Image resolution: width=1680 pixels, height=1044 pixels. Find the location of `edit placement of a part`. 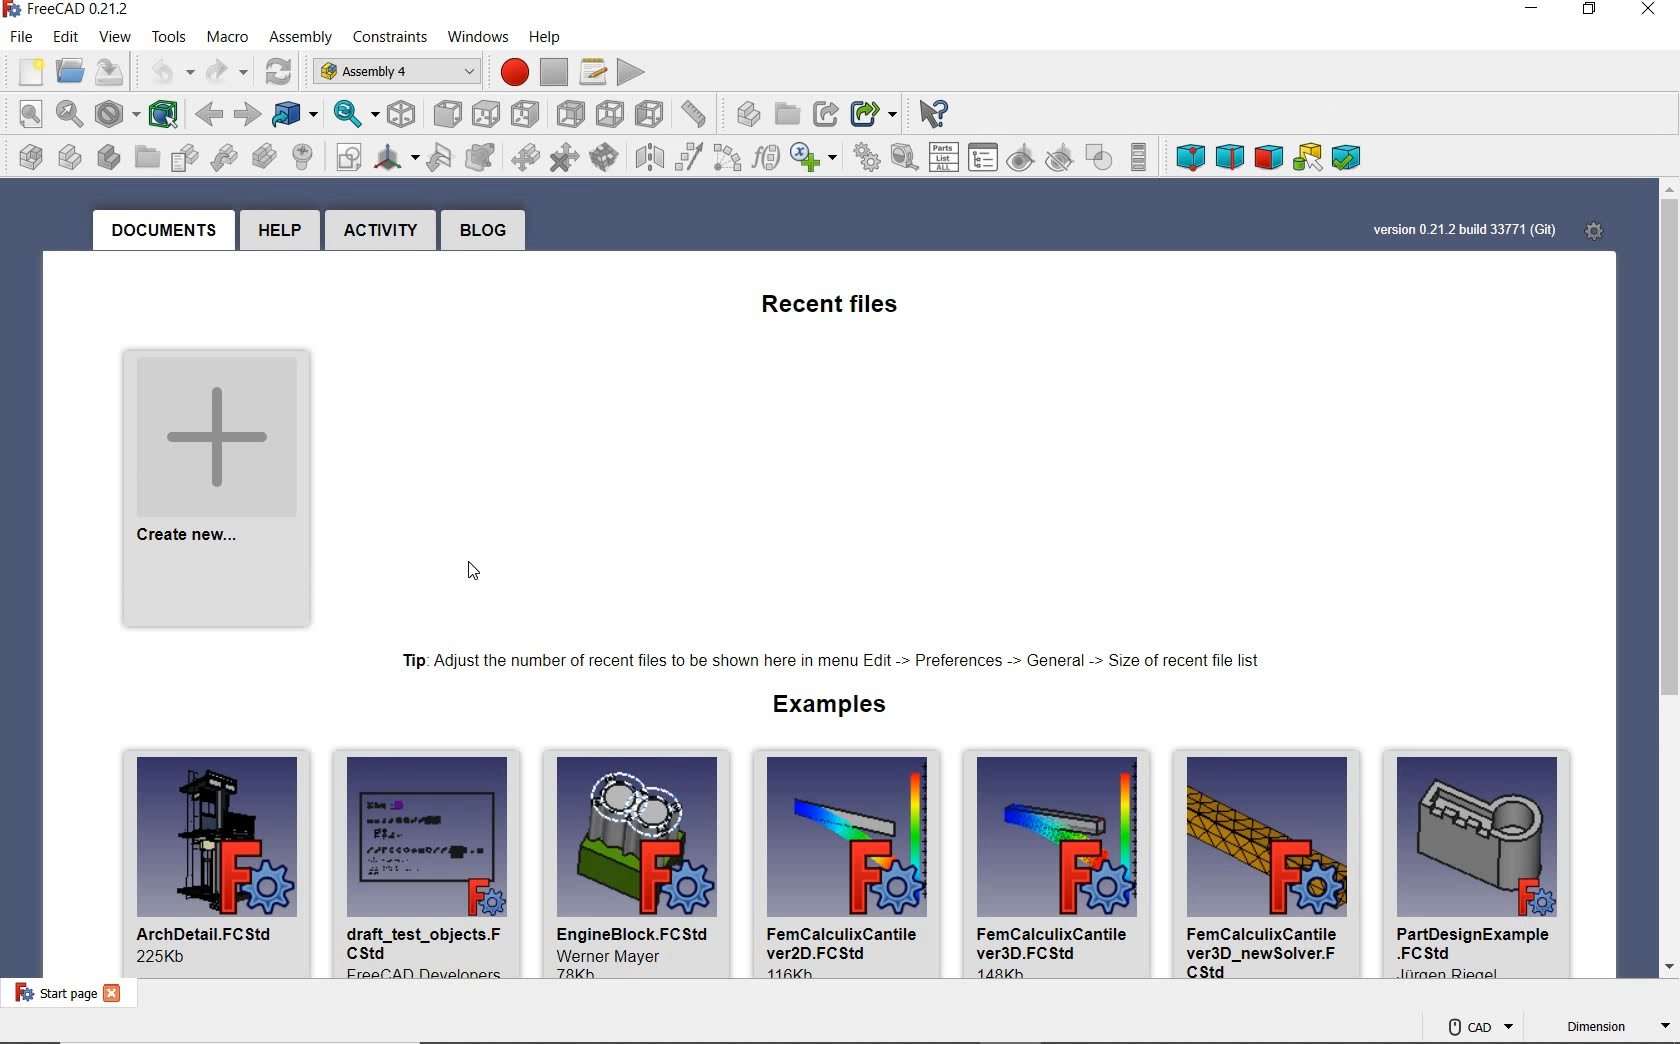

edit placement of a part is located at coordinates (527, 159).